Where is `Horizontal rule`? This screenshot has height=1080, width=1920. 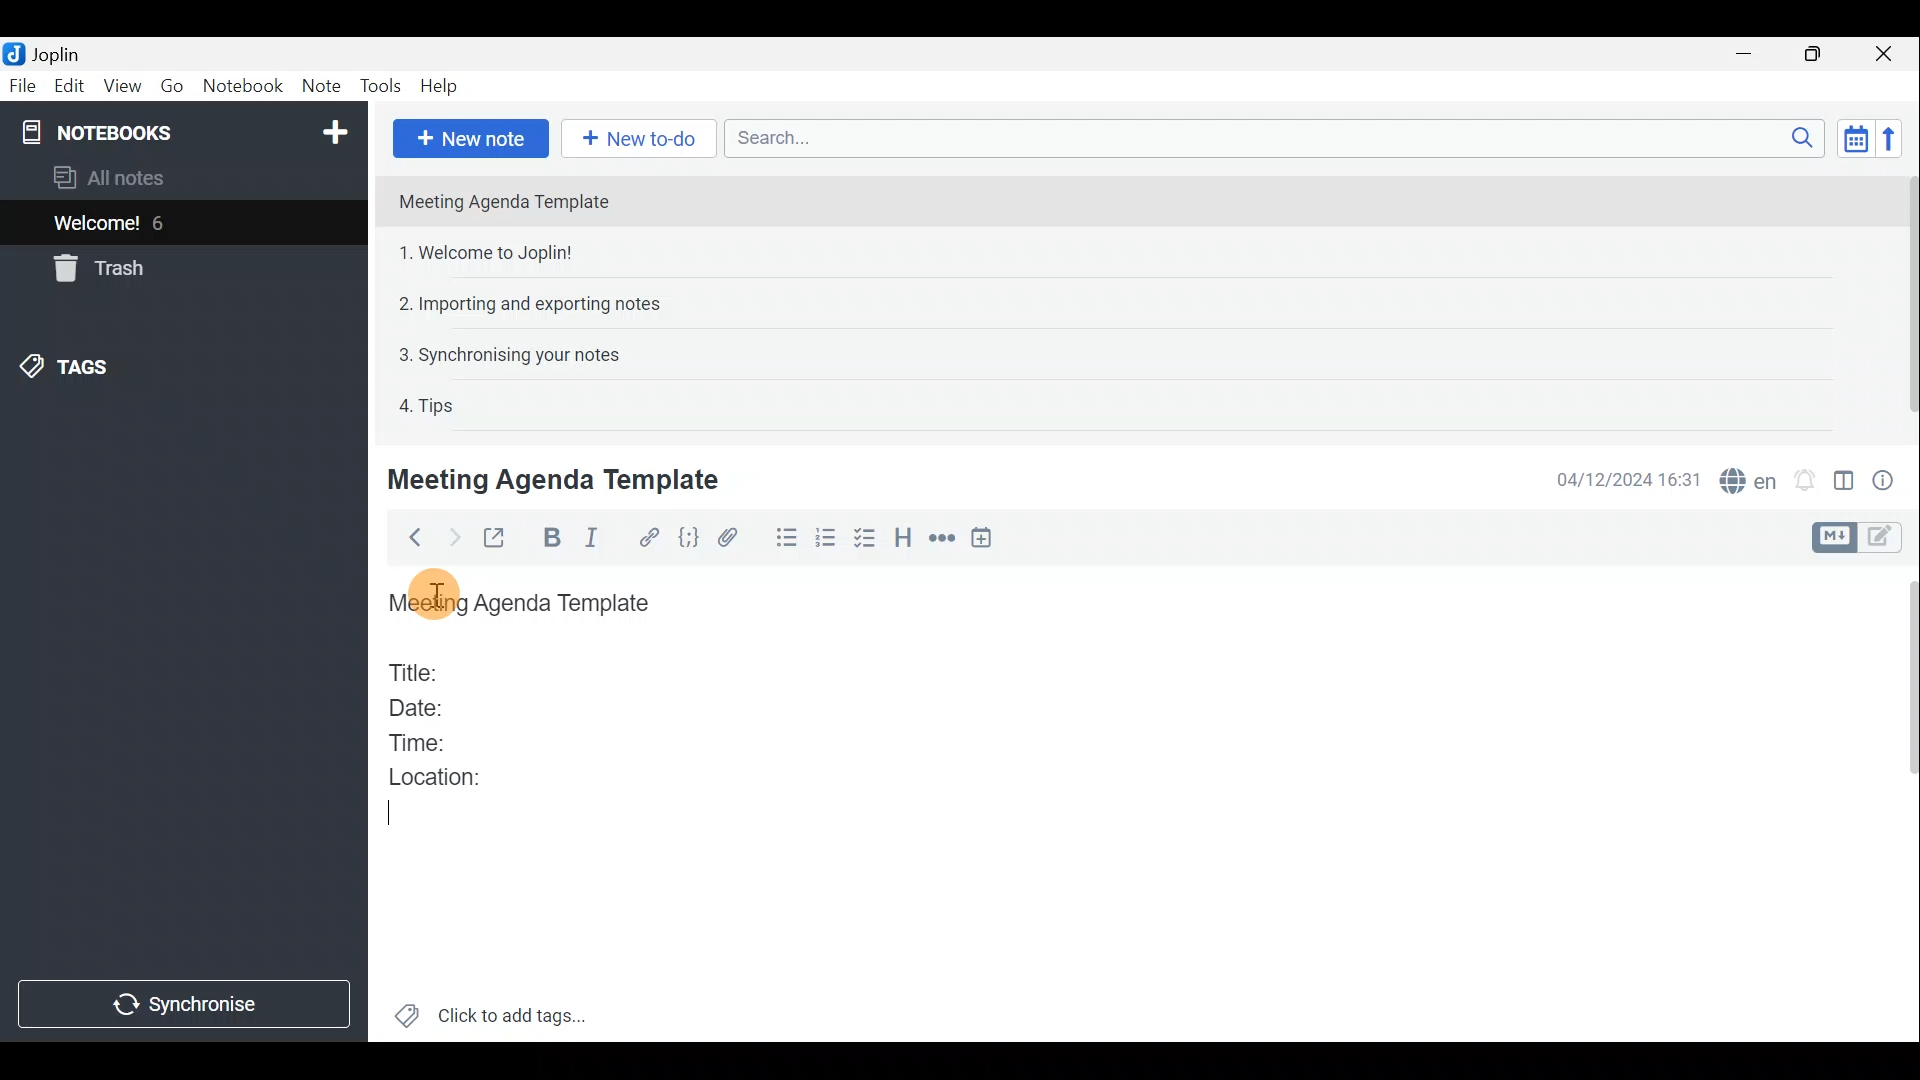
Horizontal rule is located at coordinates (944, 540).